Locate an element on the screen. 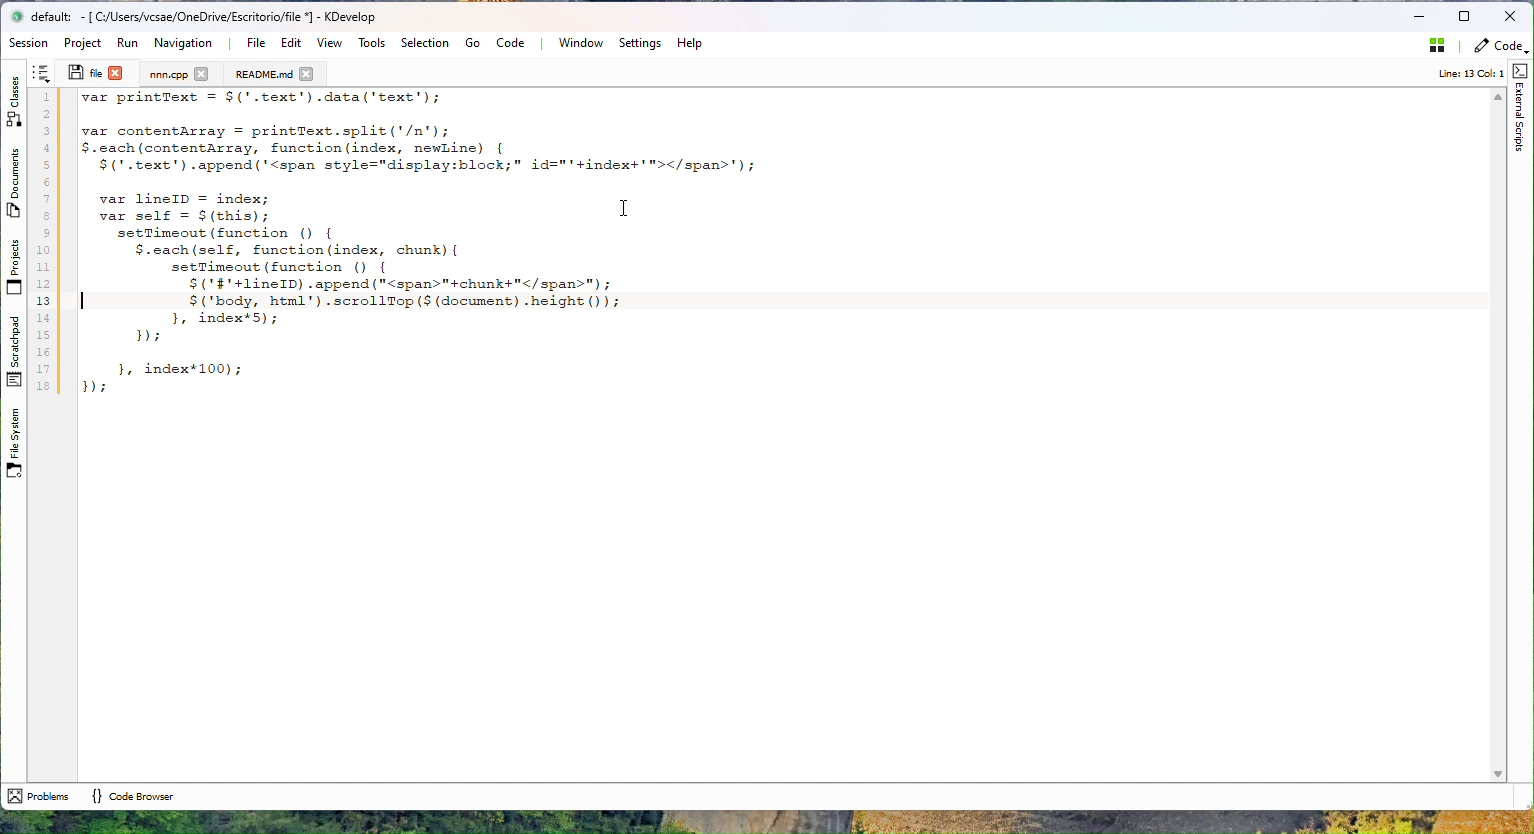 This screenshot has width=1534, height=834. Navigation is located at coordinates (185, 43).